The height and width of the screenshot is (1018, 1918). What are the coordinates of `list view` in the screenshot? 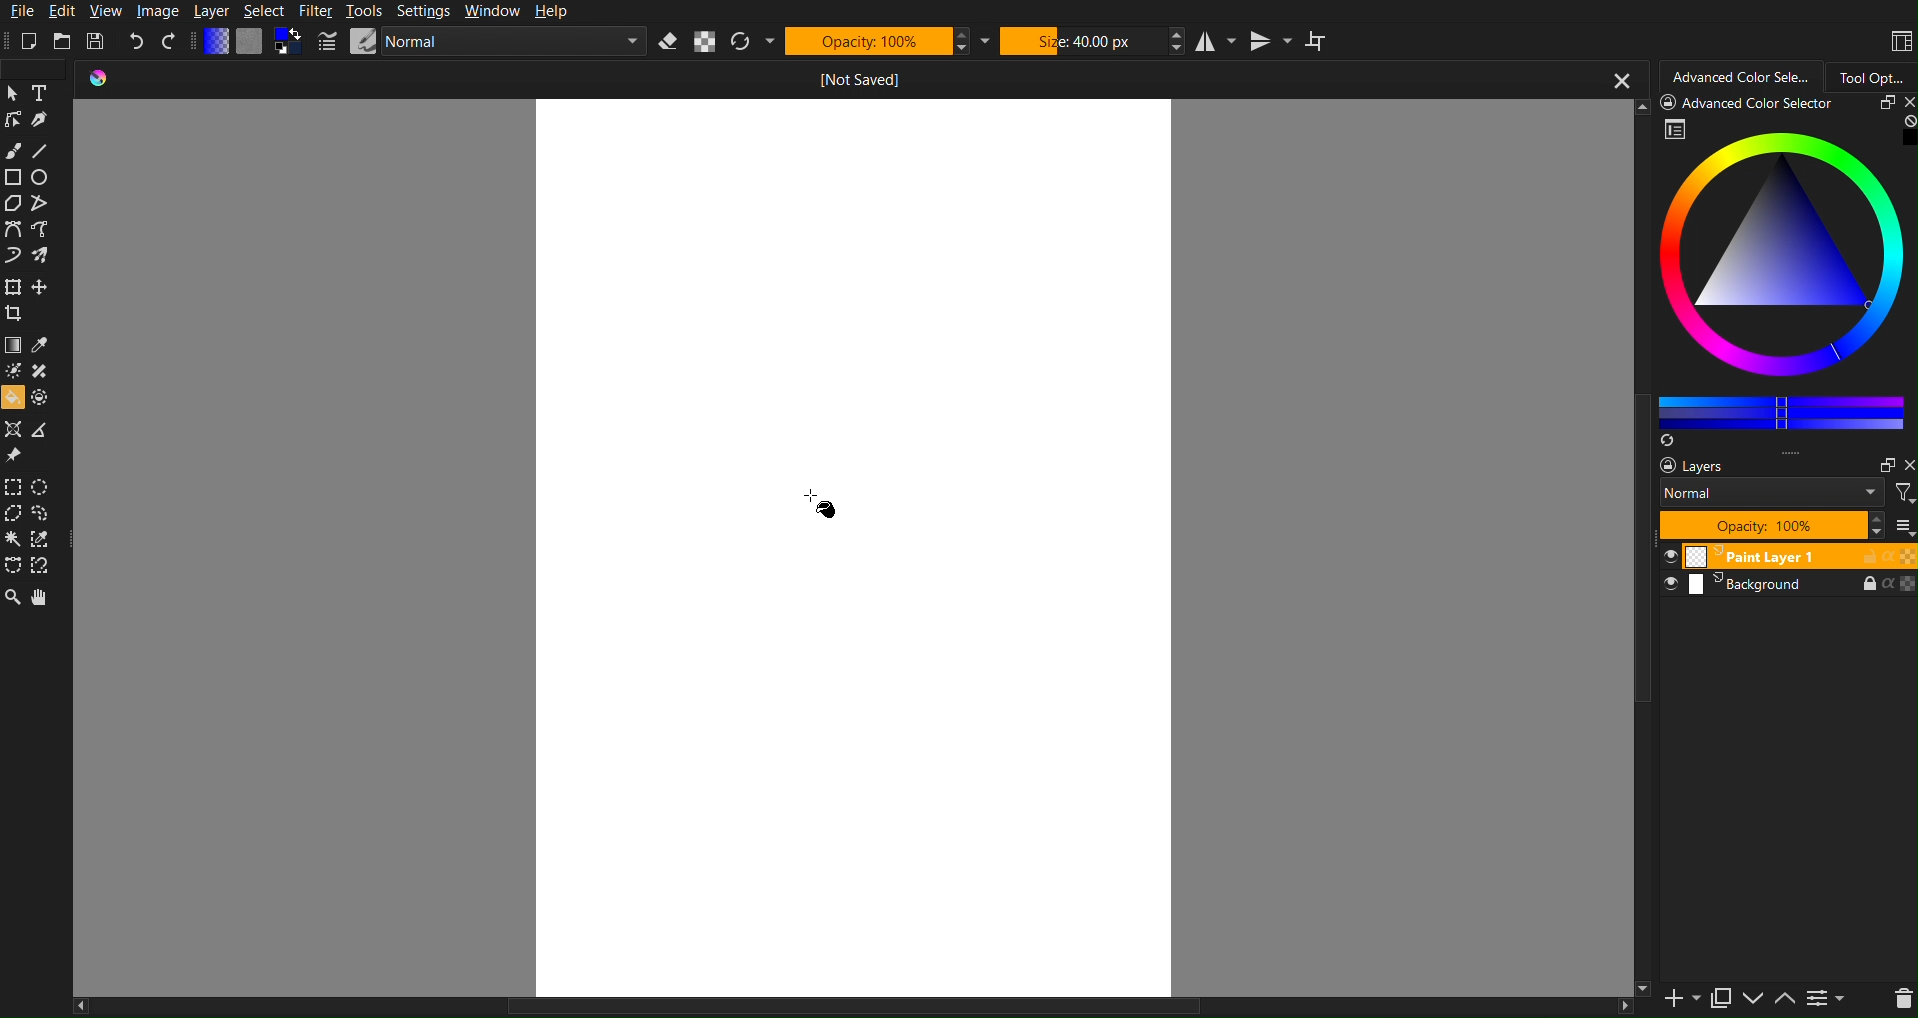 It's located at (1903, 525).